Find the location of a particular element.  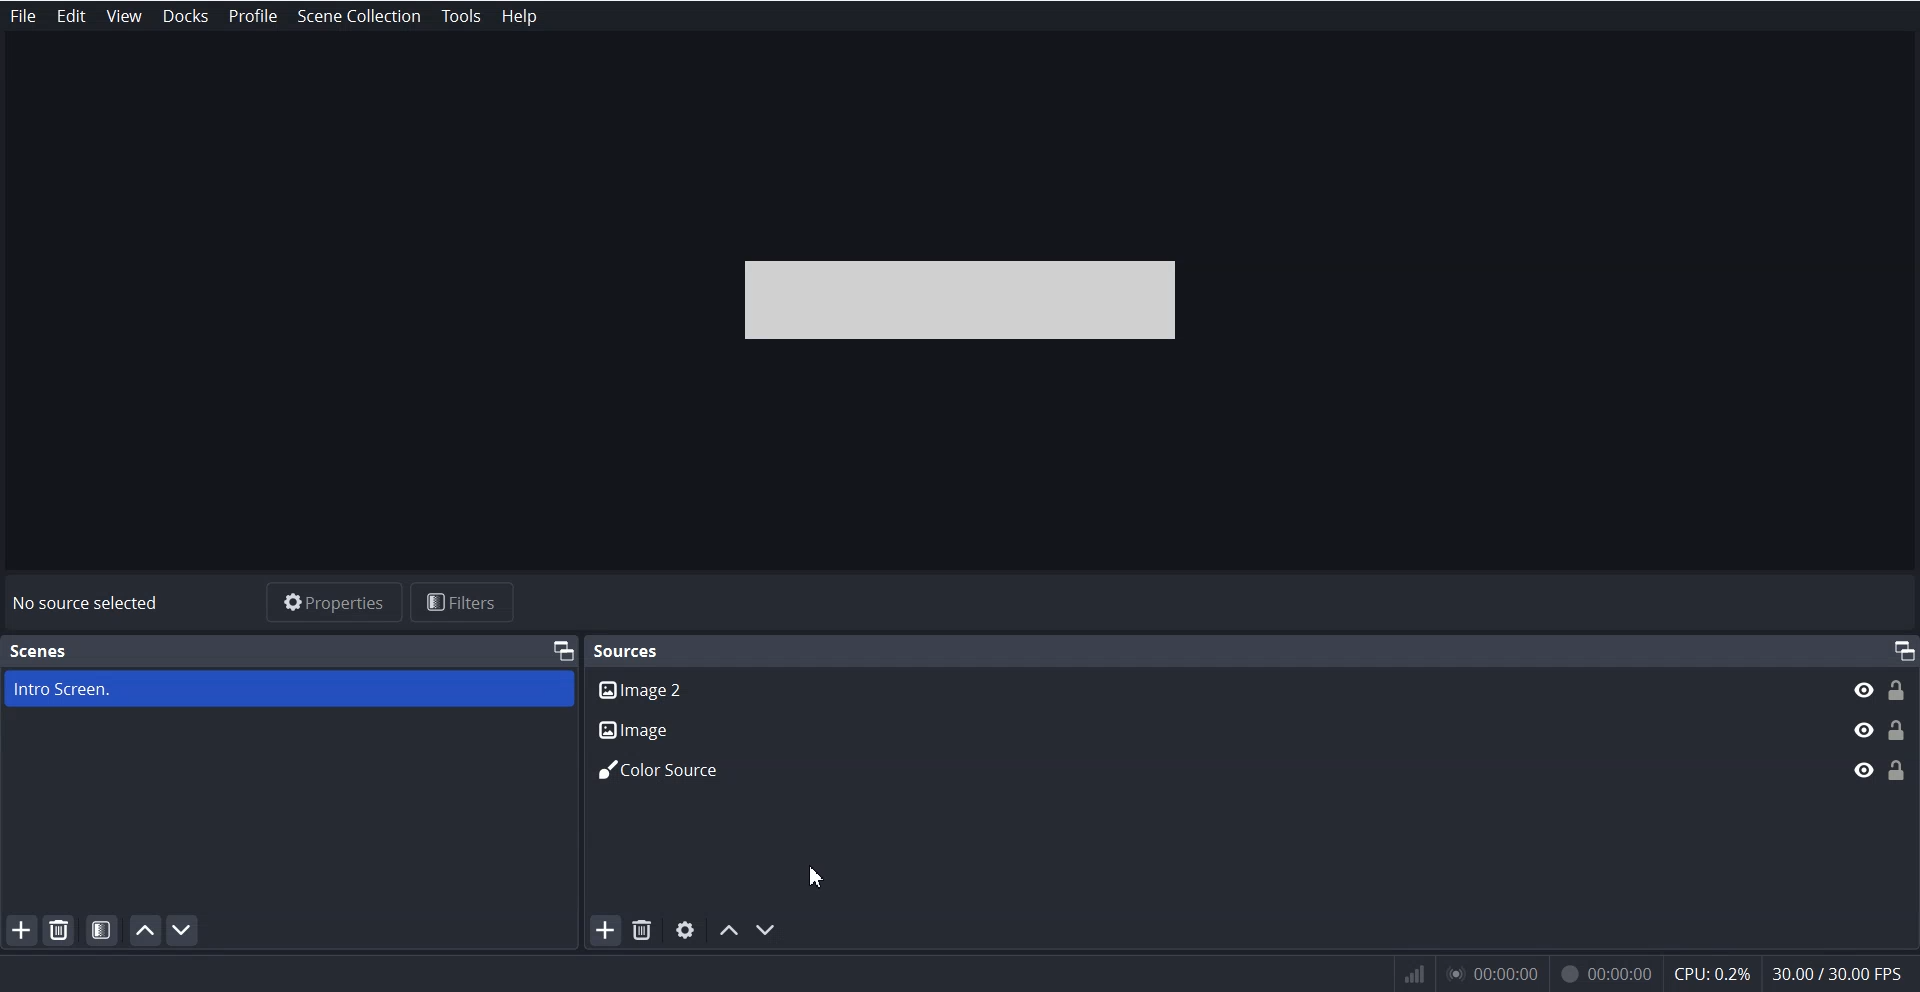

Properties is located at coordinates (333, 601).